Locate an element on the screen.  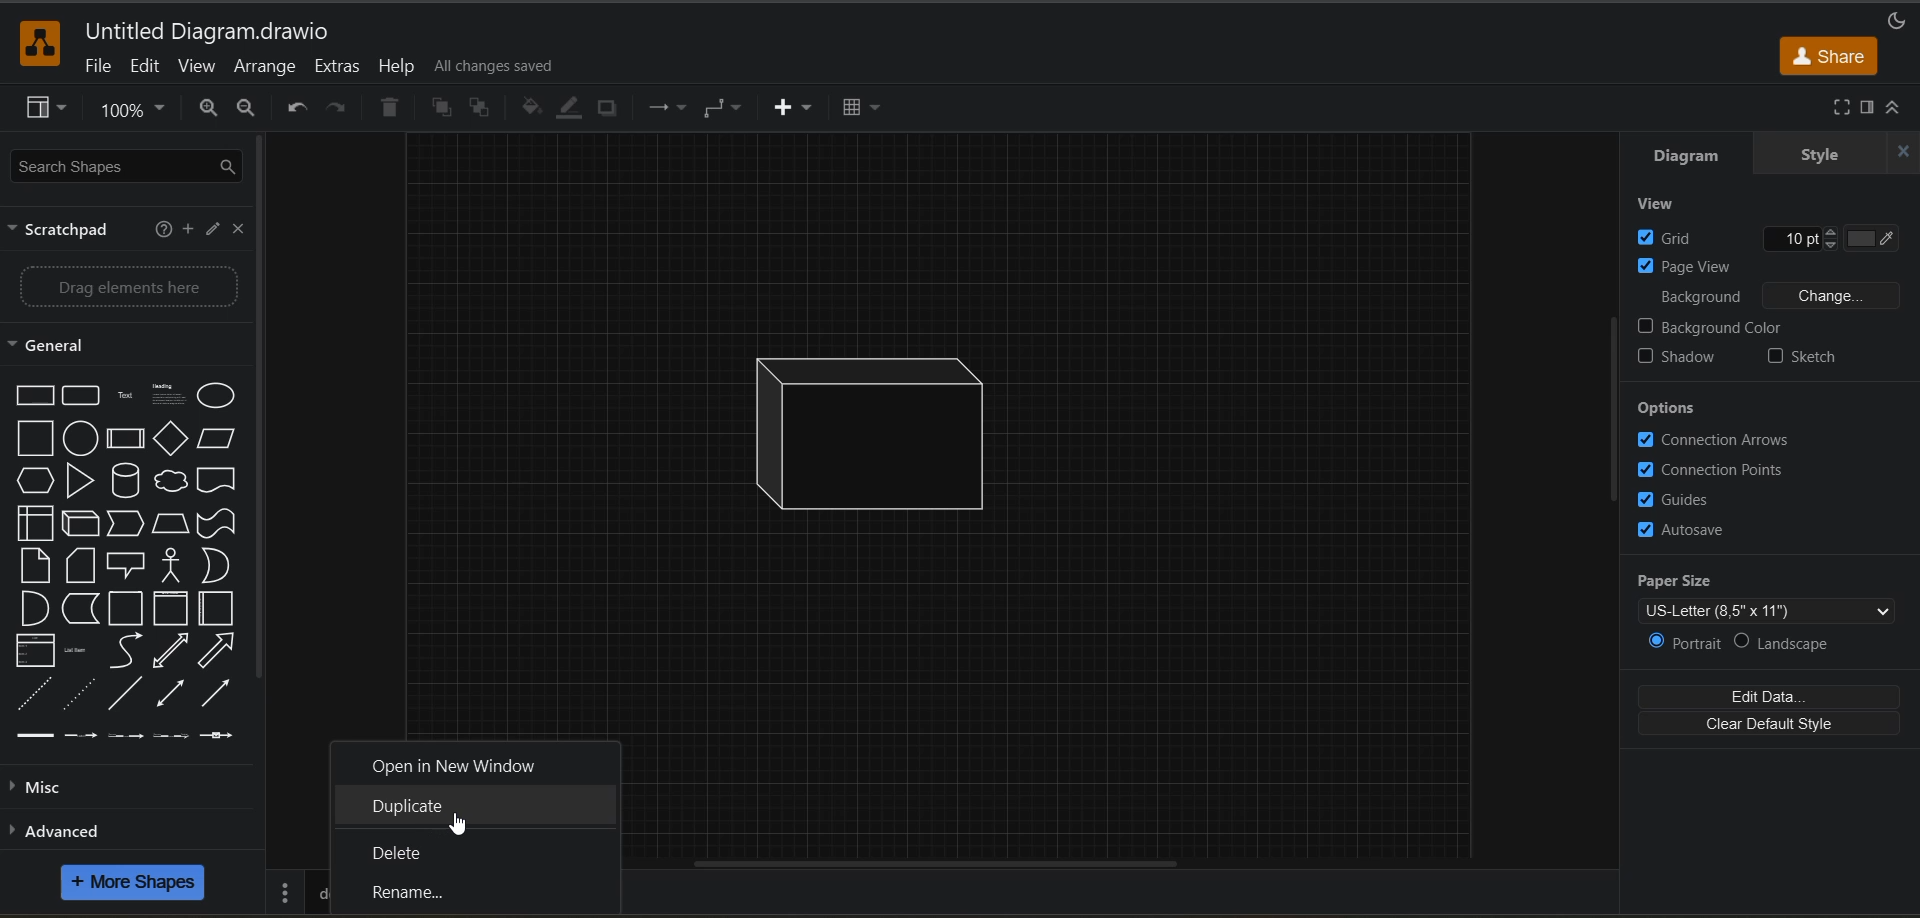
duplicate is located at coordinates (453, 809).